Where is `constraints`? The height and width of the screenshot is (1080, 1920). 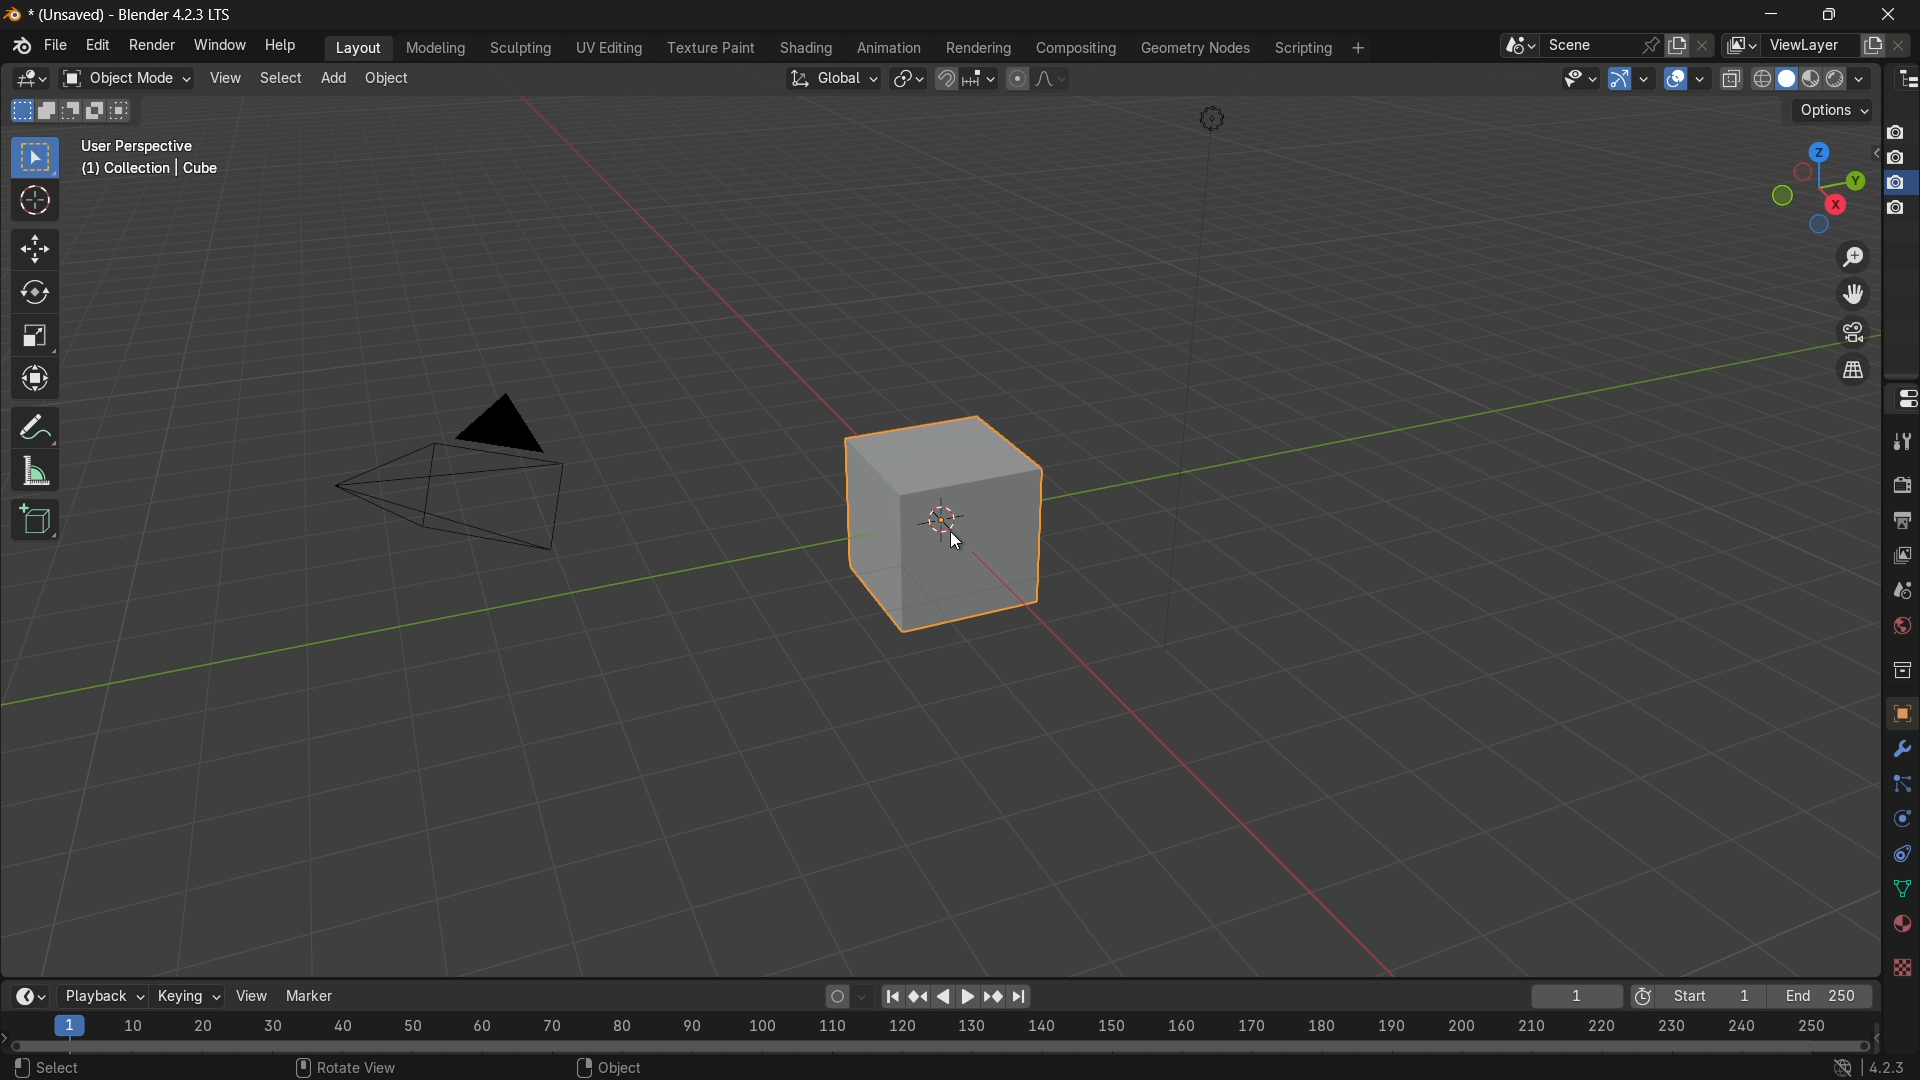
constraints is located at coordinates (1901, 855).